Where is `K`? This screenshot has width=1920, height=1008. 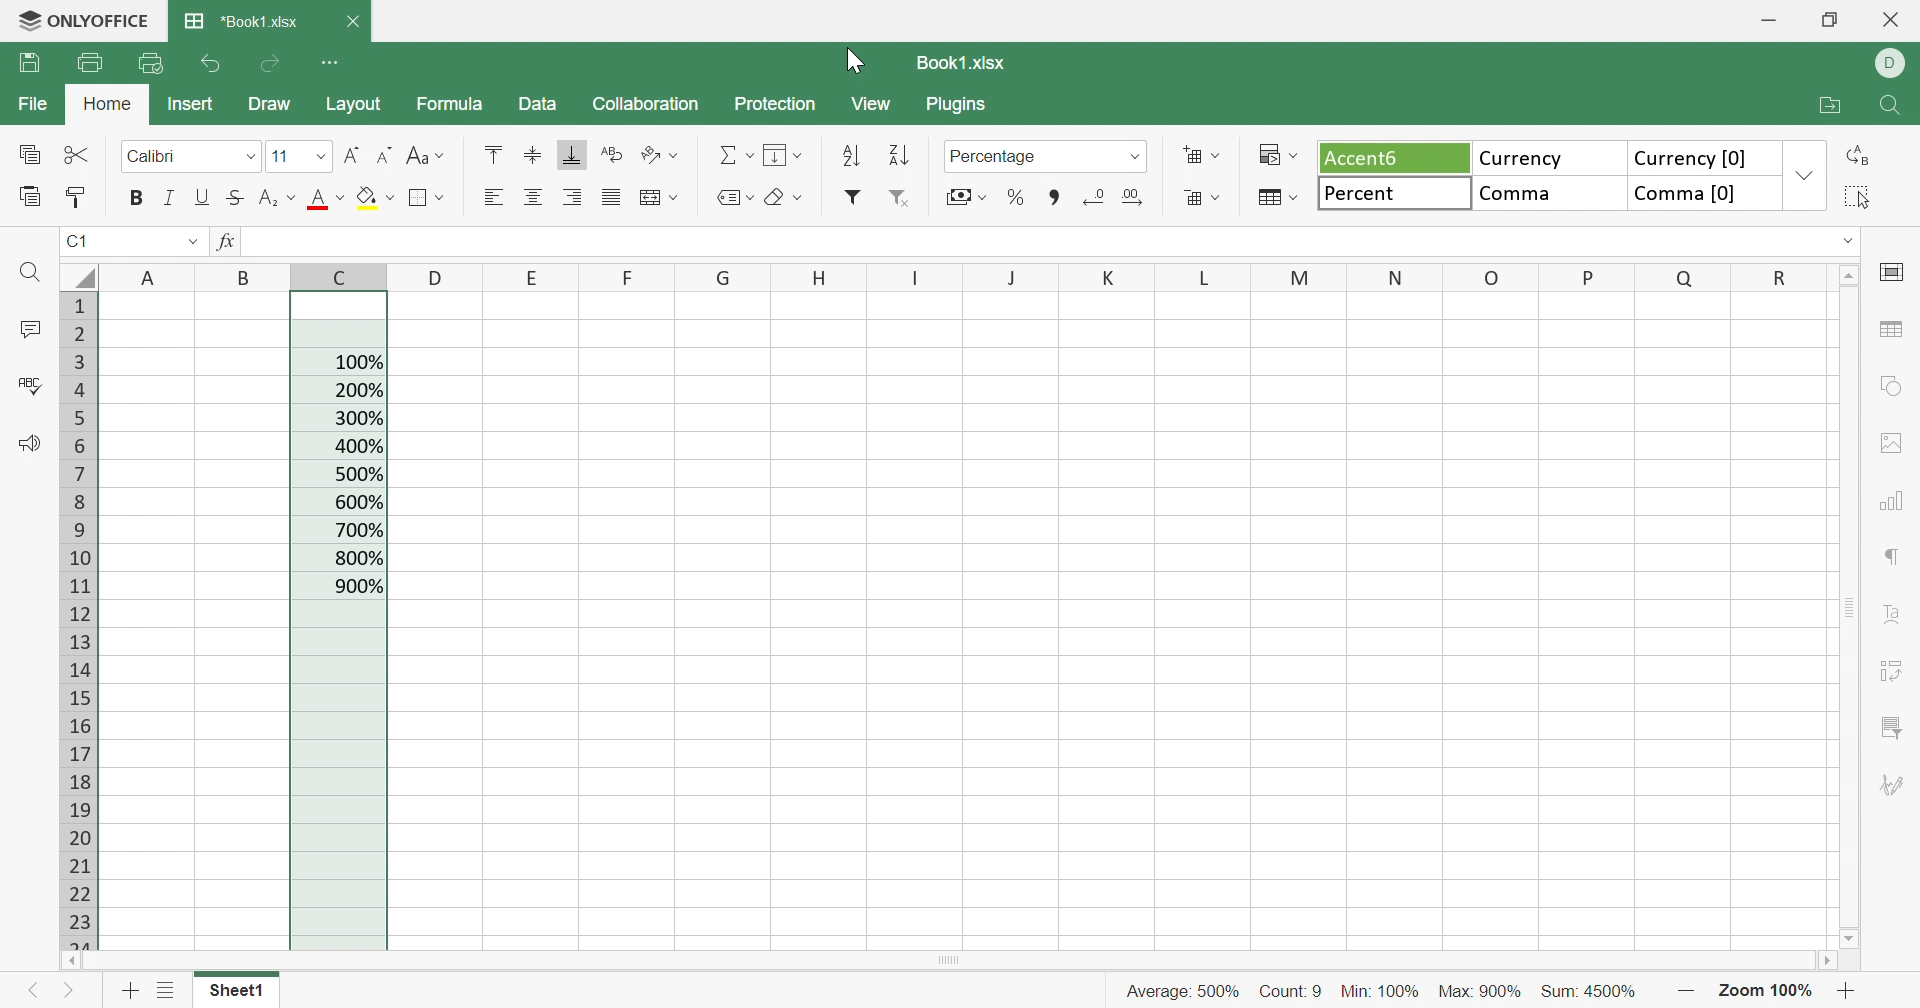 K is located at coordinates (1109, 277).